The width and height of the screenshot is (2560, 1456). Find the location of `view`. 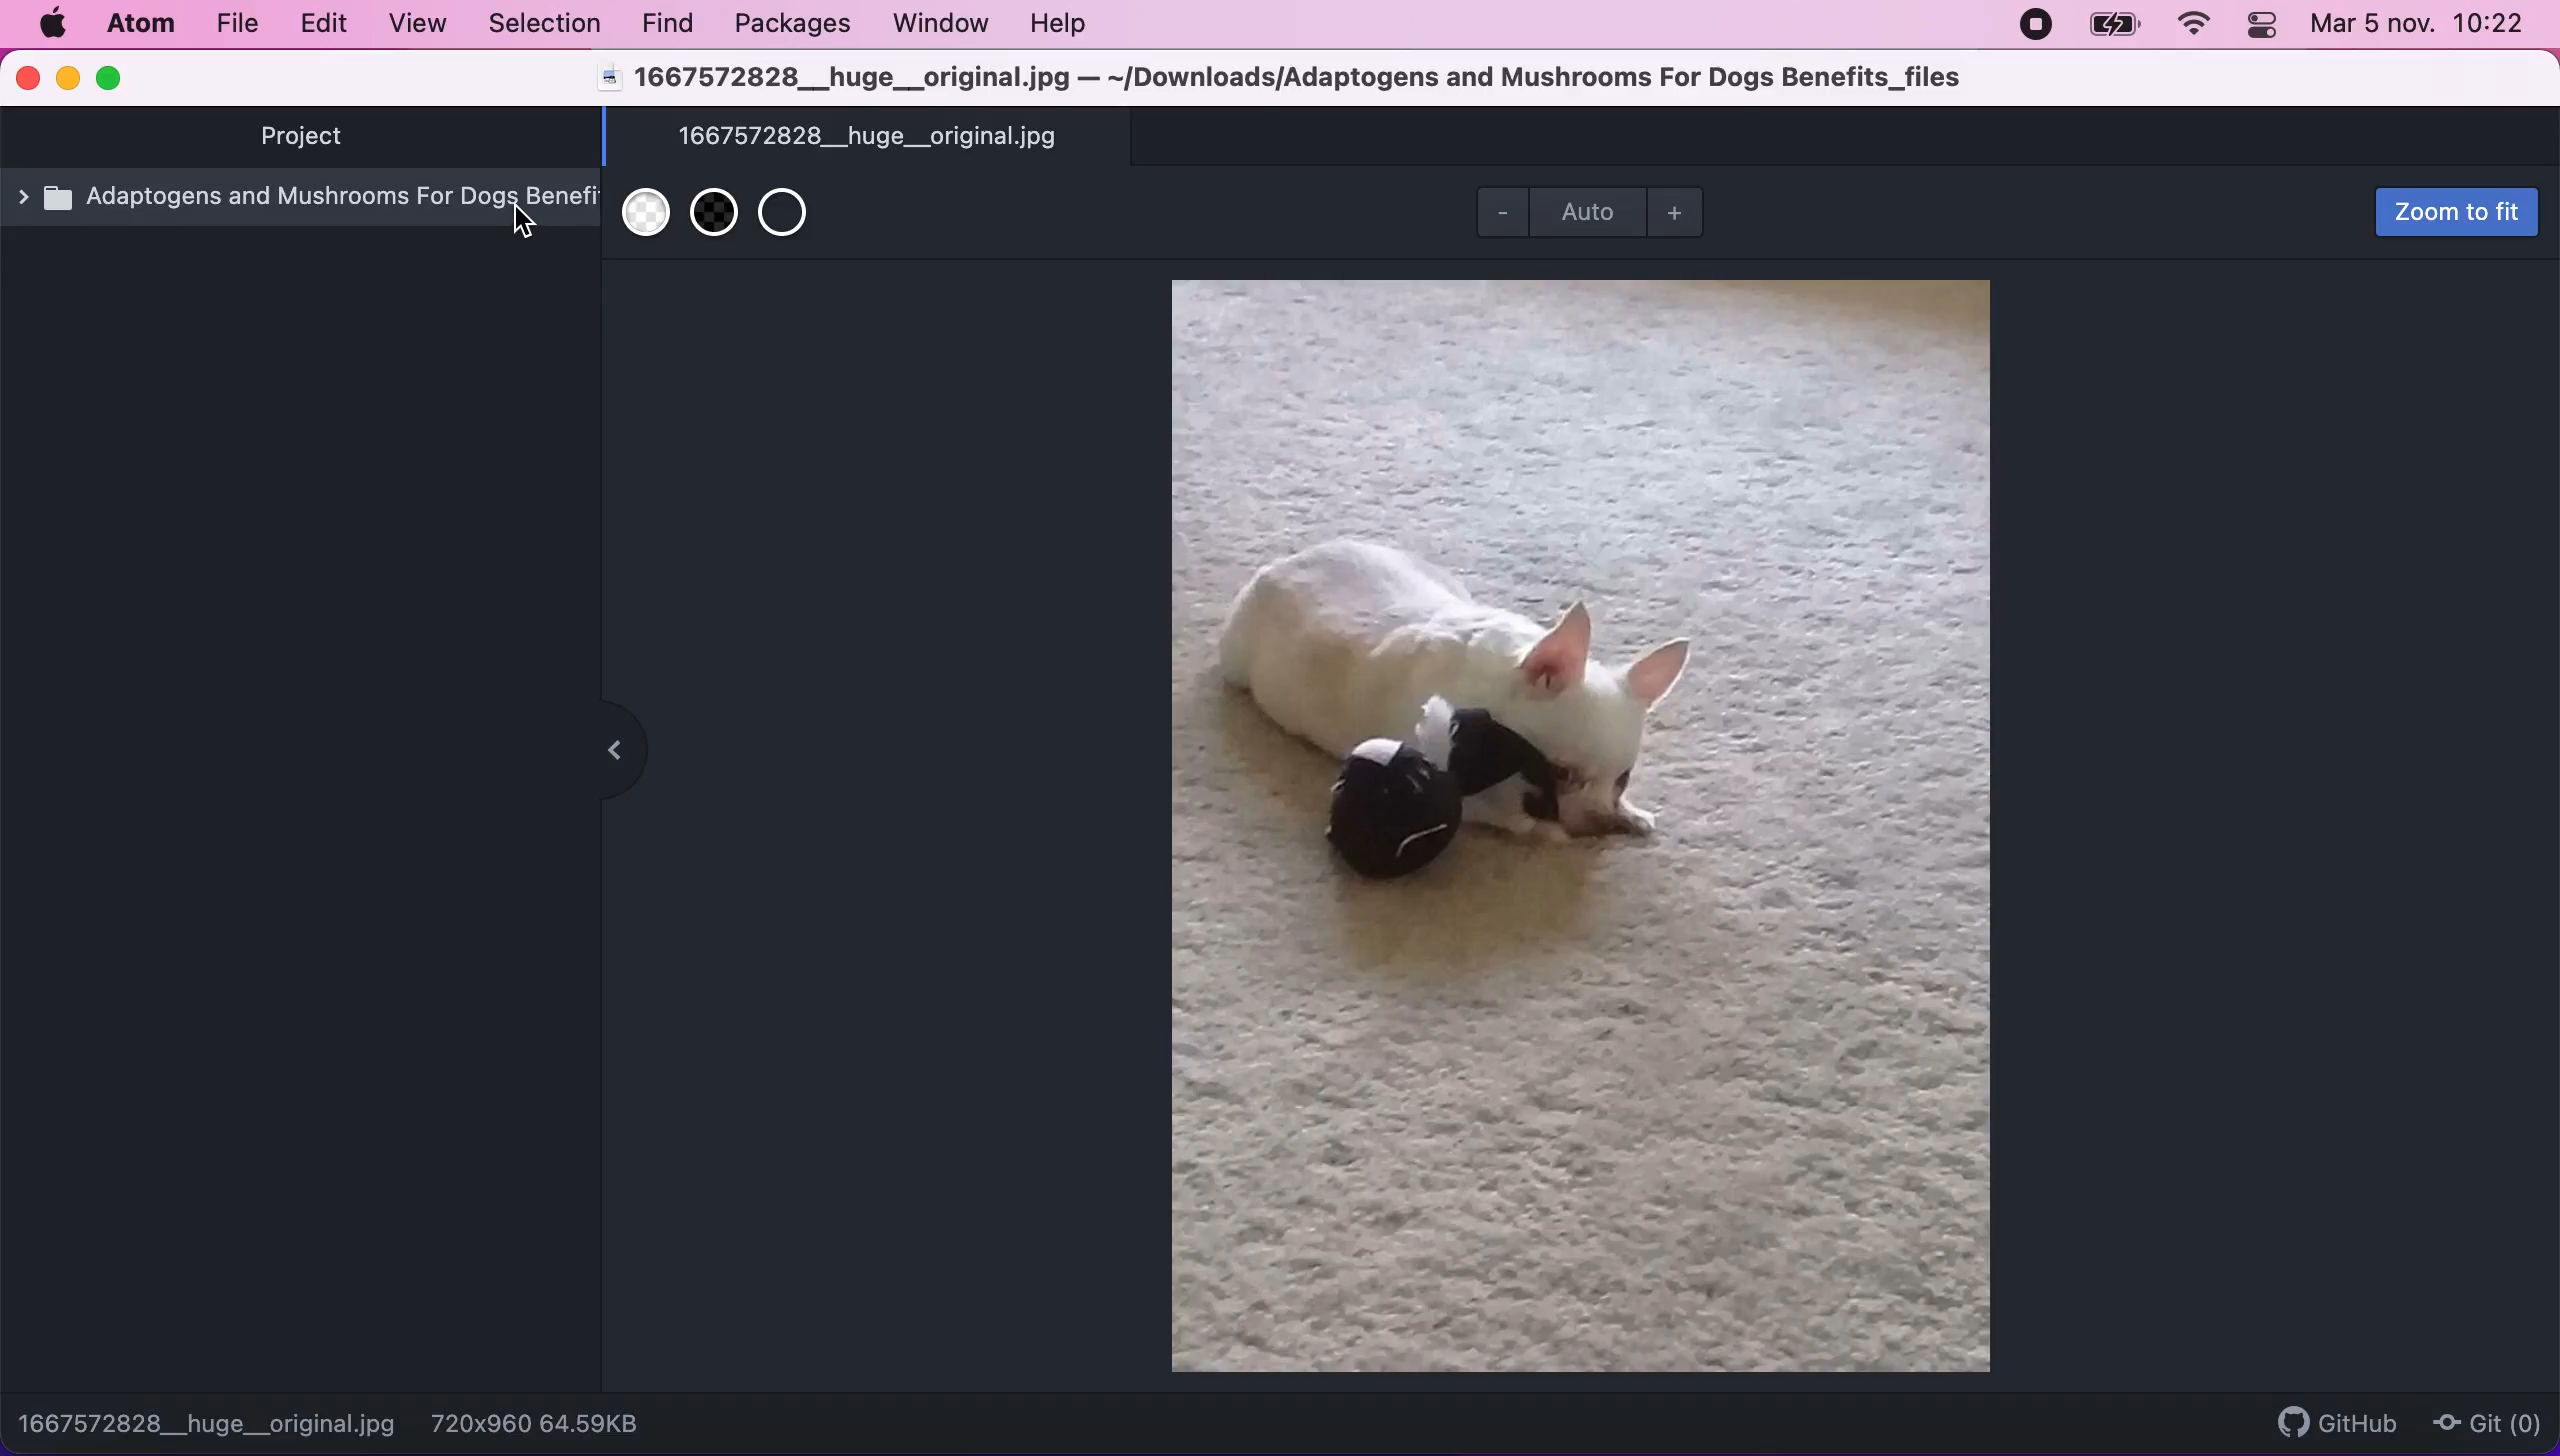

view is located at coordinates (416, 26).